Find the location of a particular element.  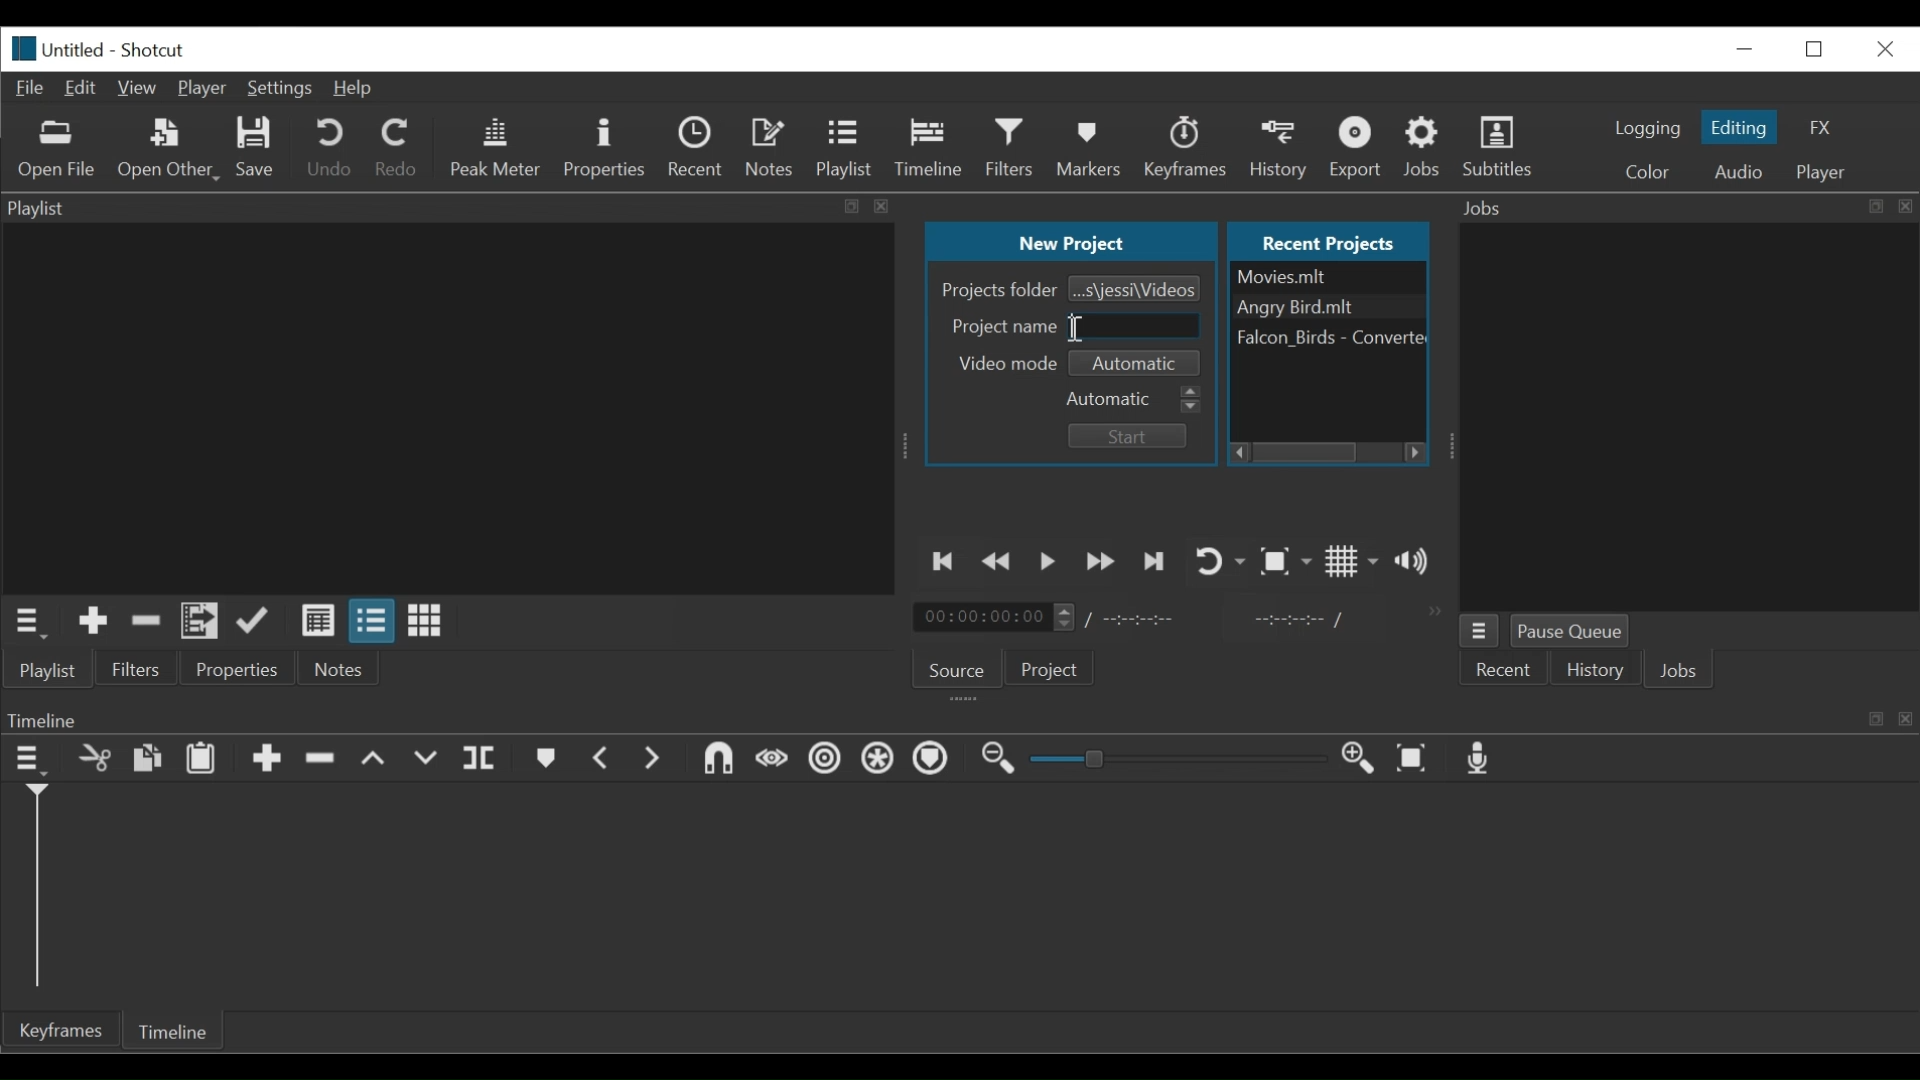

Scrub while dragging is located at coordinates (772, 761).